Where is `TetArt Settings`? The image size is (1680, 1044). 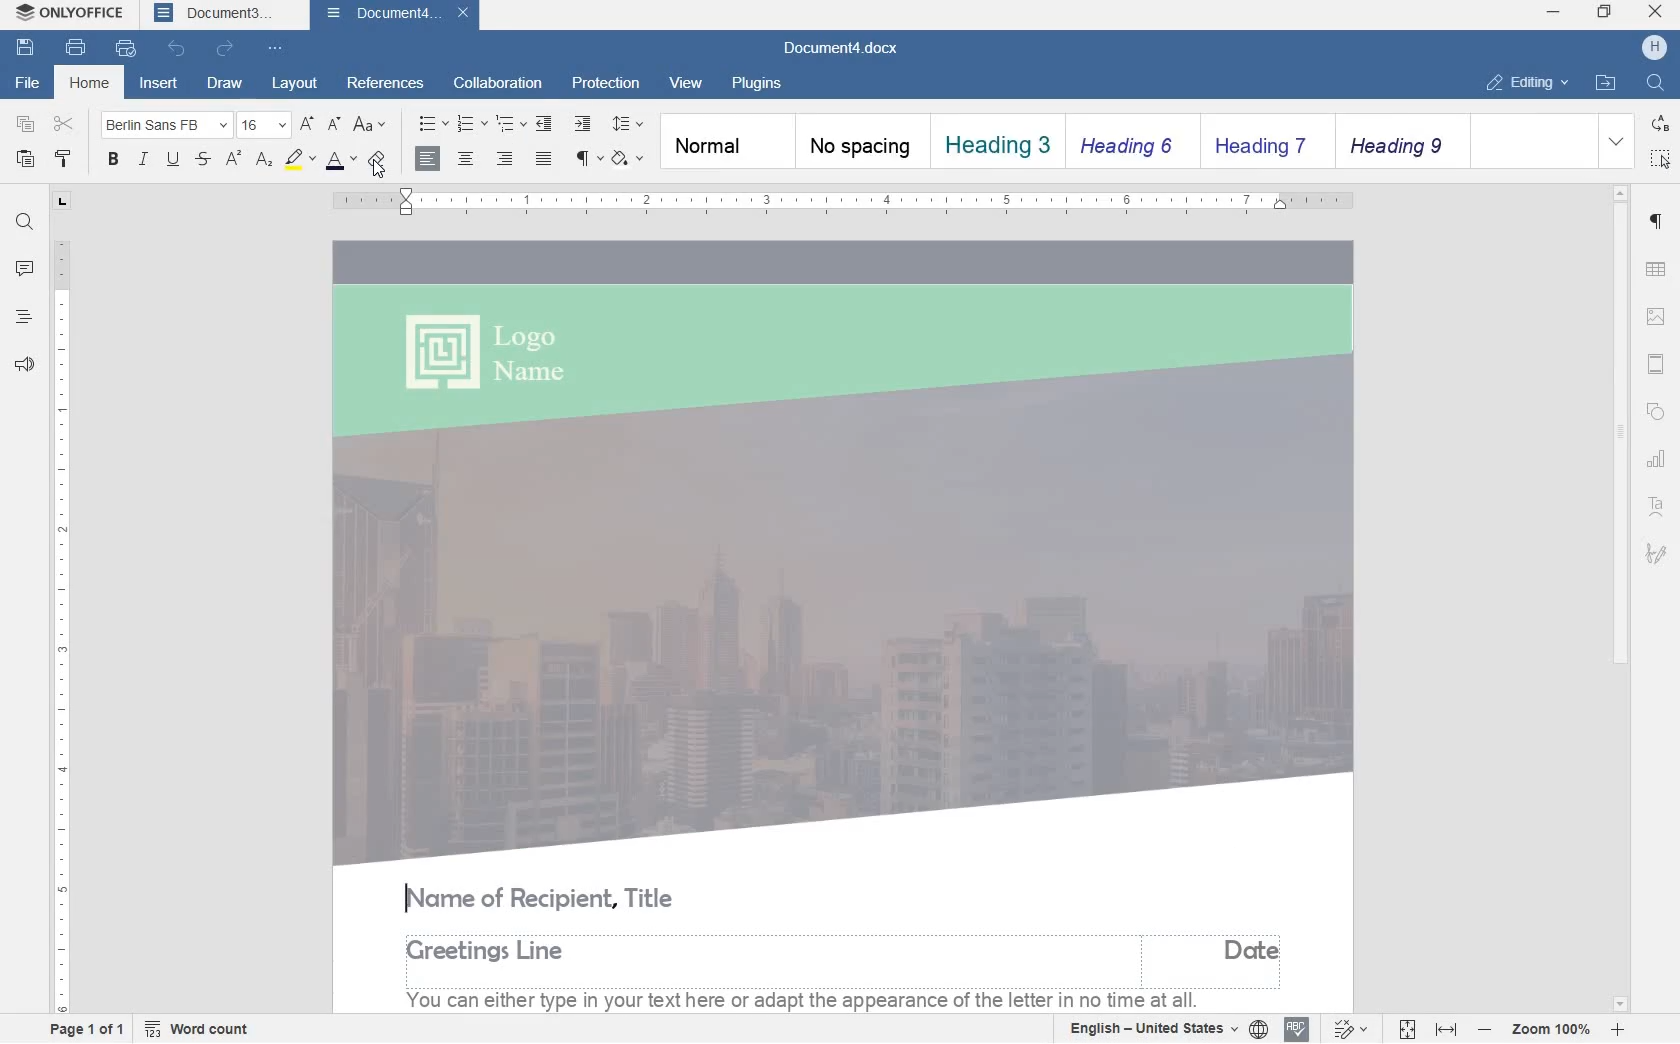
TetArt Settings is located at coordinates (1657, 505).